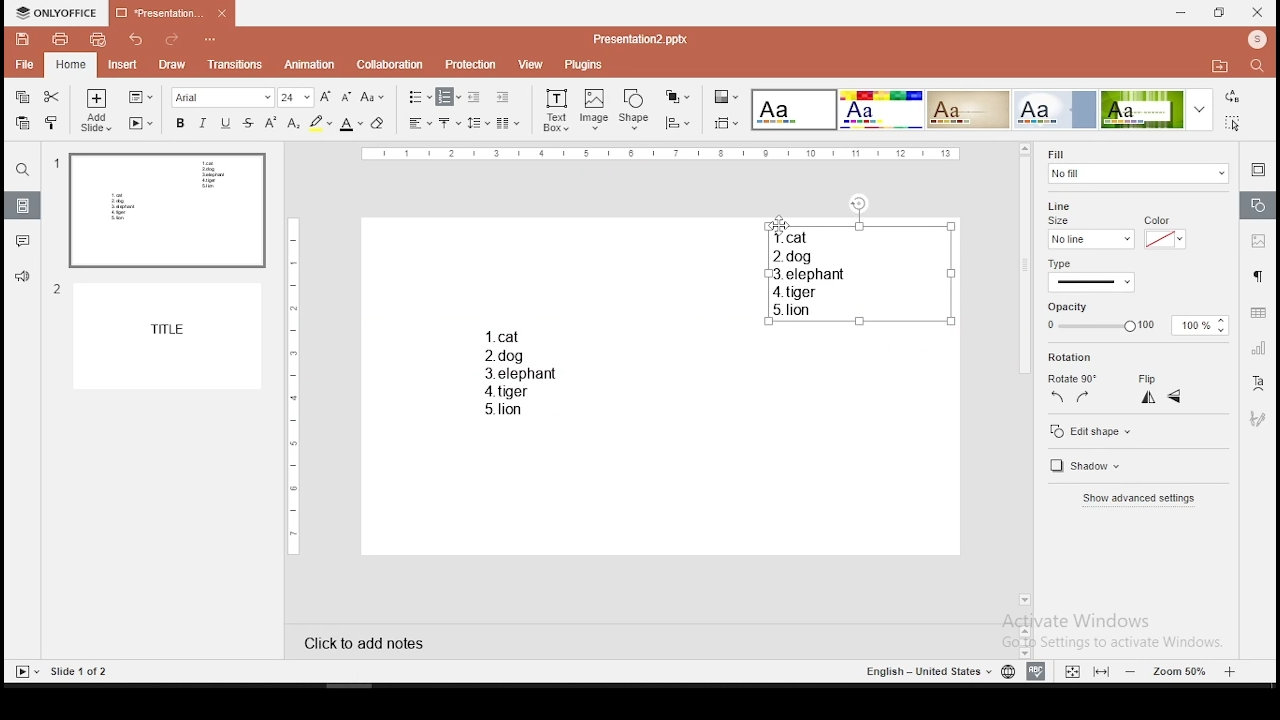  I want to click on decrease indent, so click(476, 96).